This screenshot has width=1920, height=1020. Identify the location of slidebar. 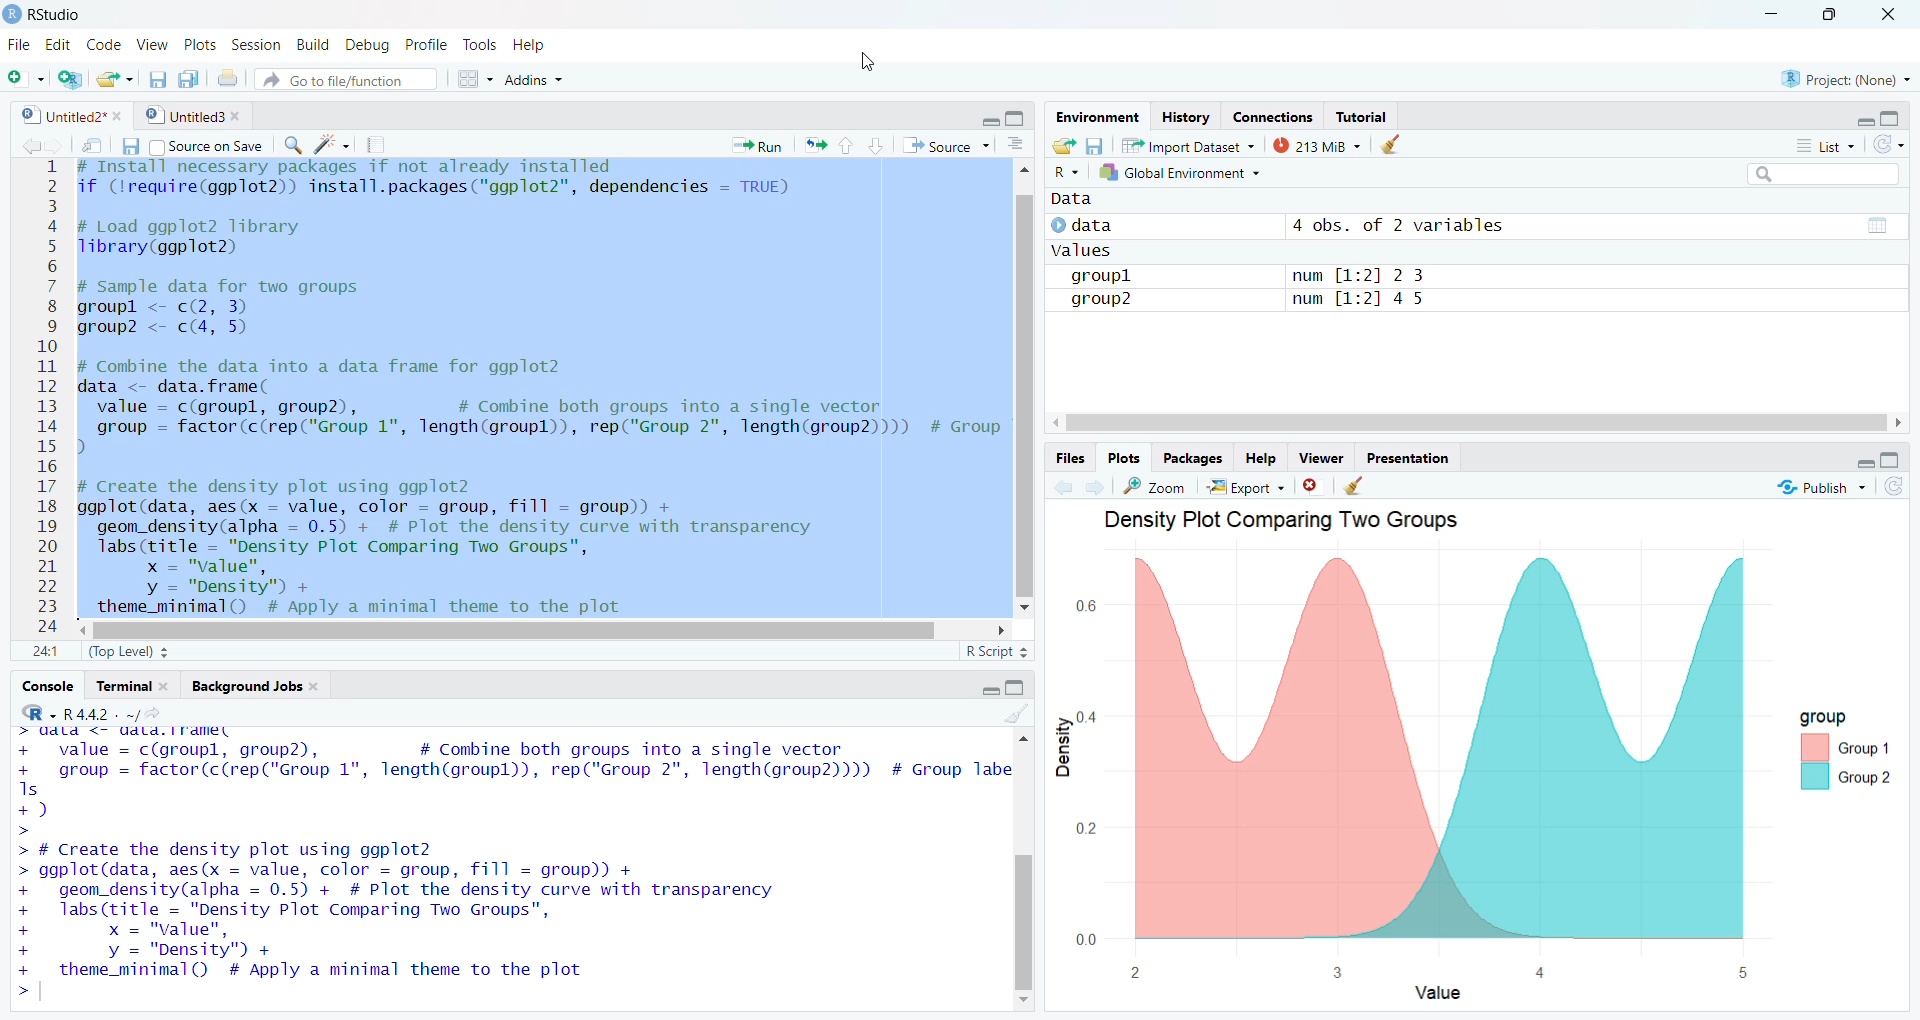
(1028, 841).